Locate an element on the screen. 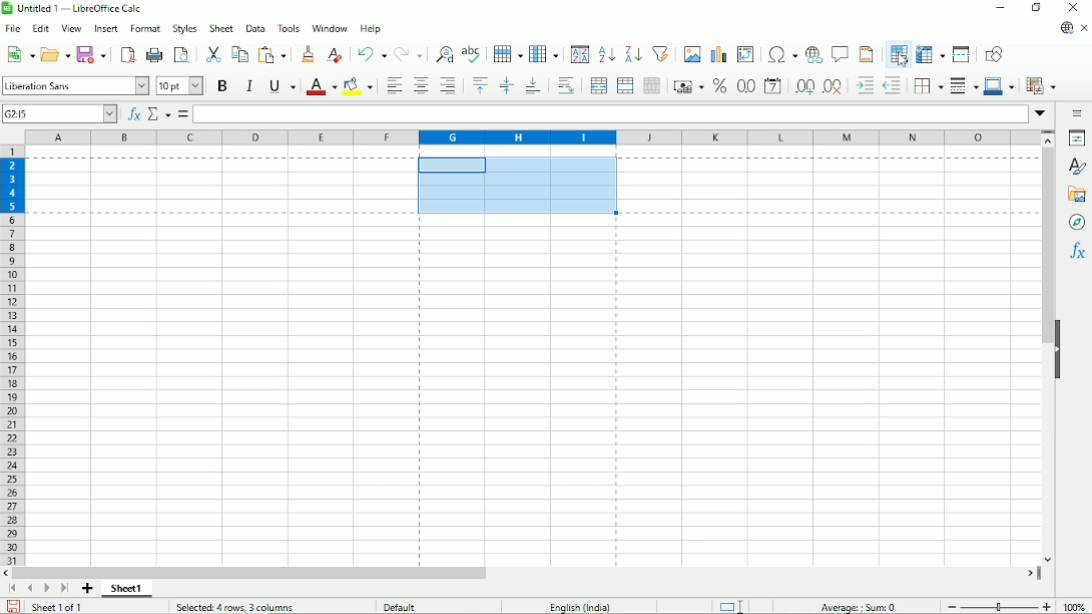  Insert comment is located at coordinates (840, 53).